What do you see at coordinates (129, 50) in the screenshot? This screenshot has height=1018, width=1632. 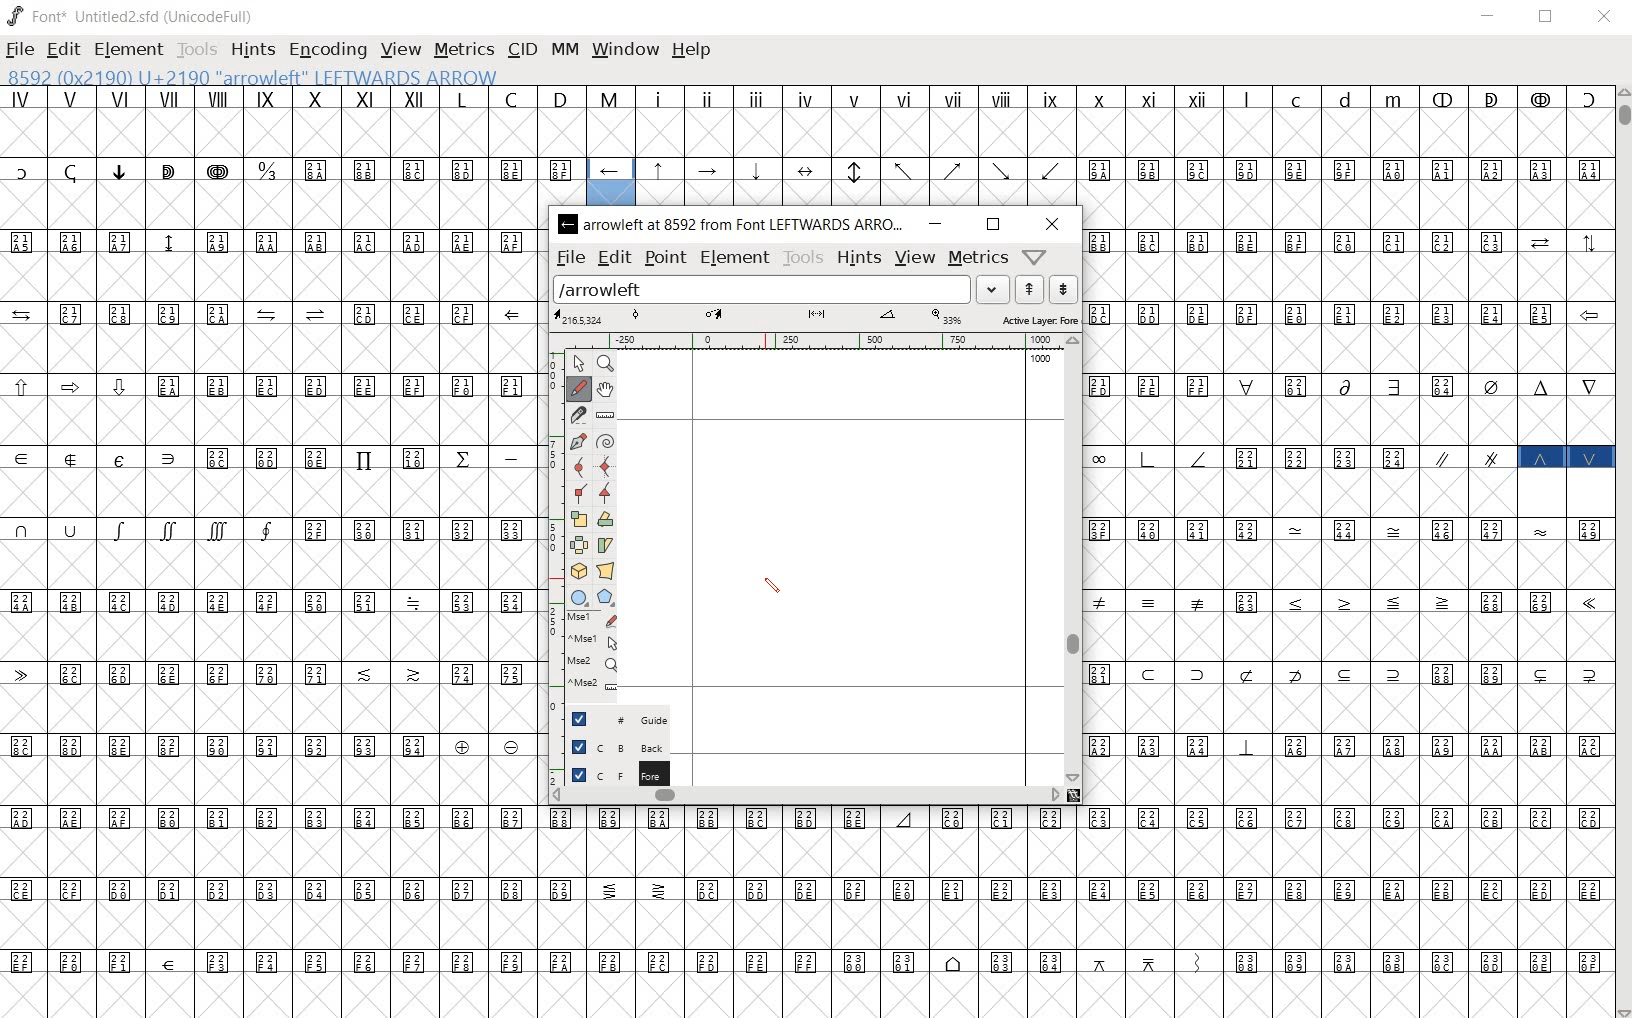 I see `Element` at bounding box center [129, 50].